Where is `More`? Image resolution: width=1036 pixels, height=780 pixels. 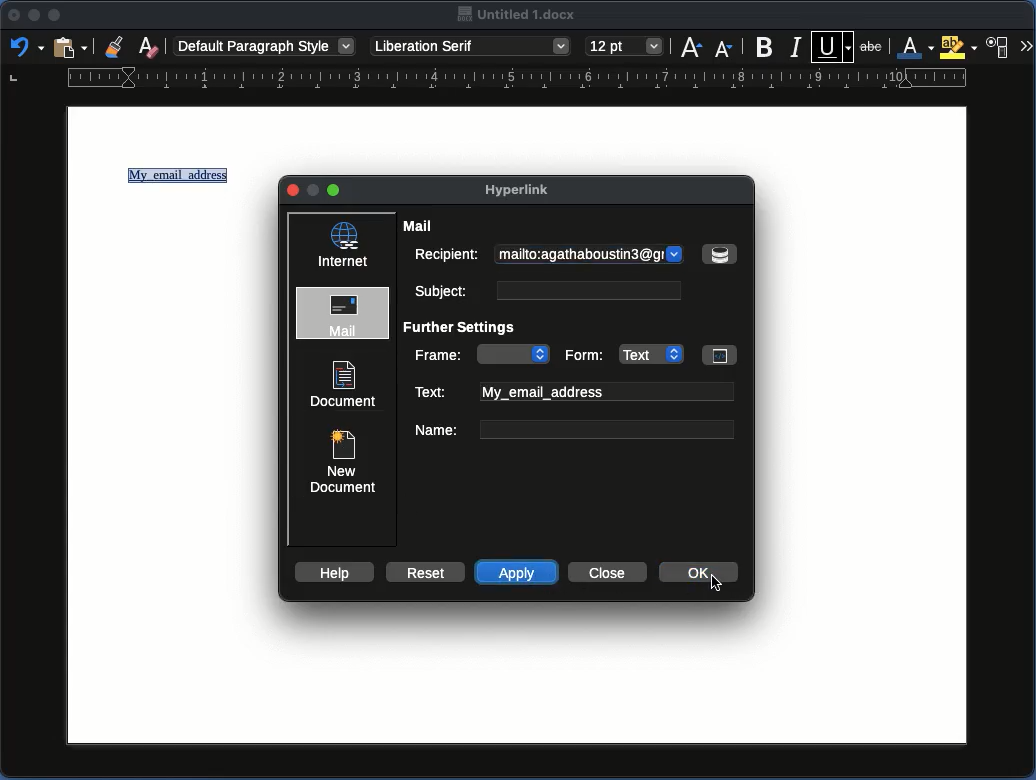
More is located at coordinates (1026, 44).